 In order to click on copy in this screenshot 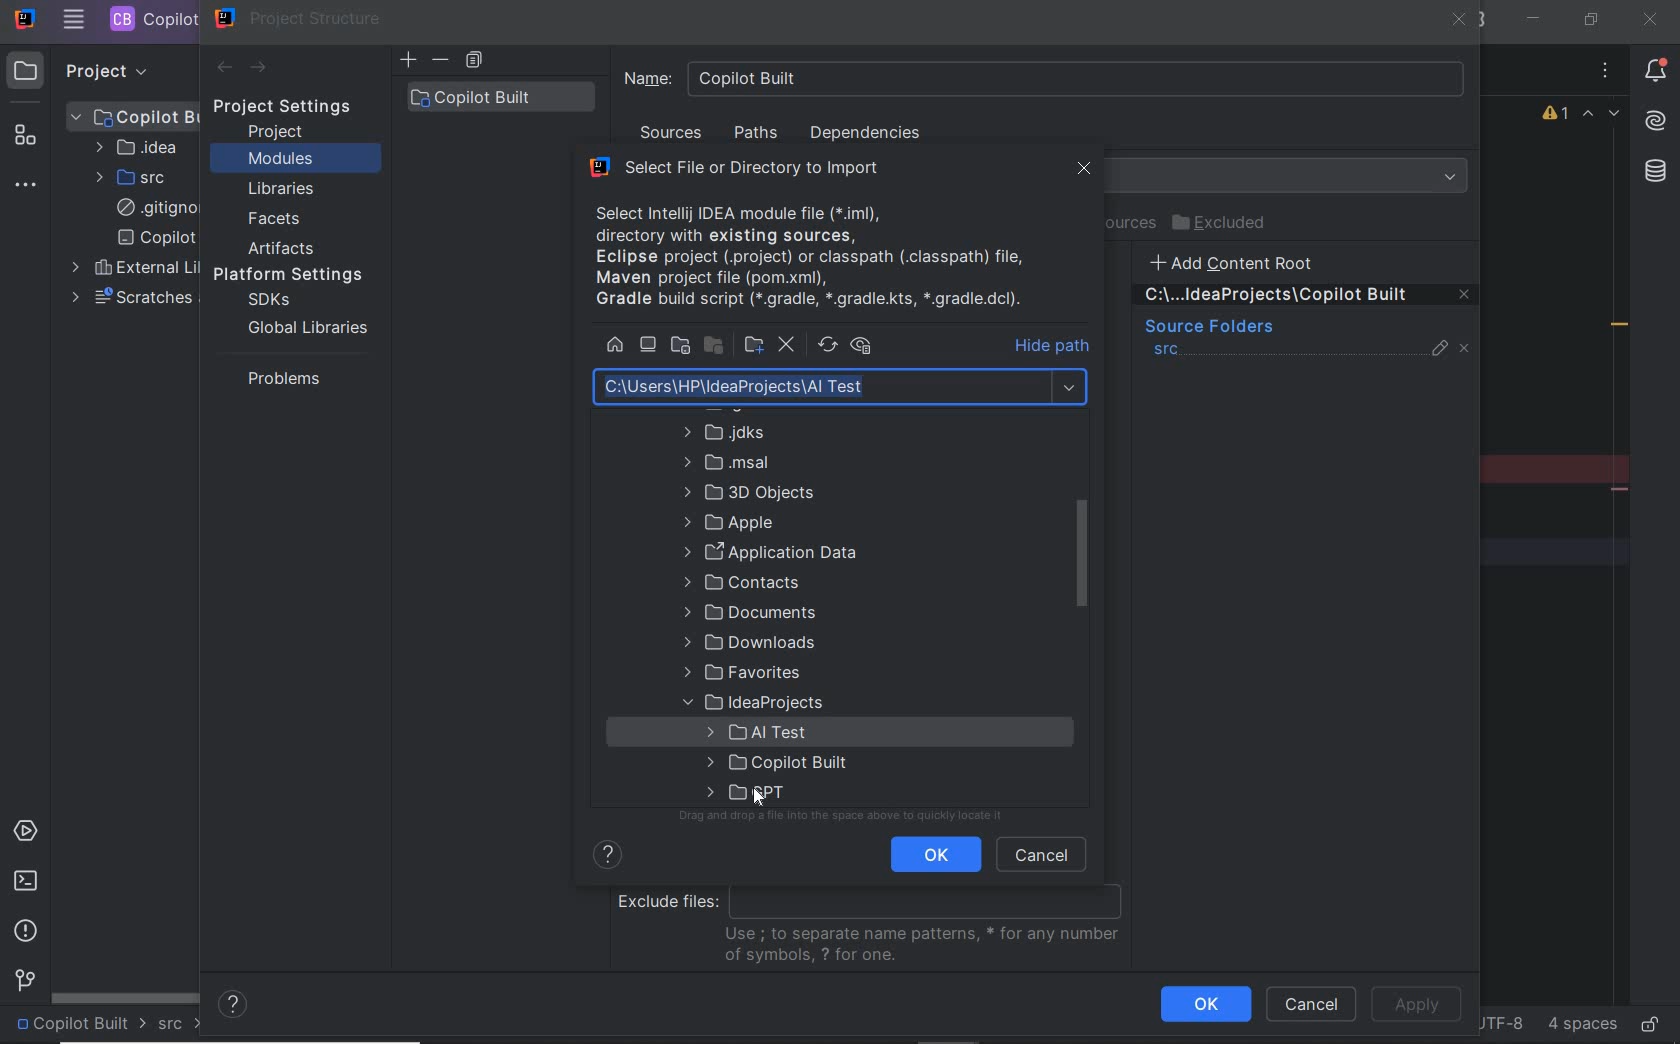, I will do `click(474, 61)`.